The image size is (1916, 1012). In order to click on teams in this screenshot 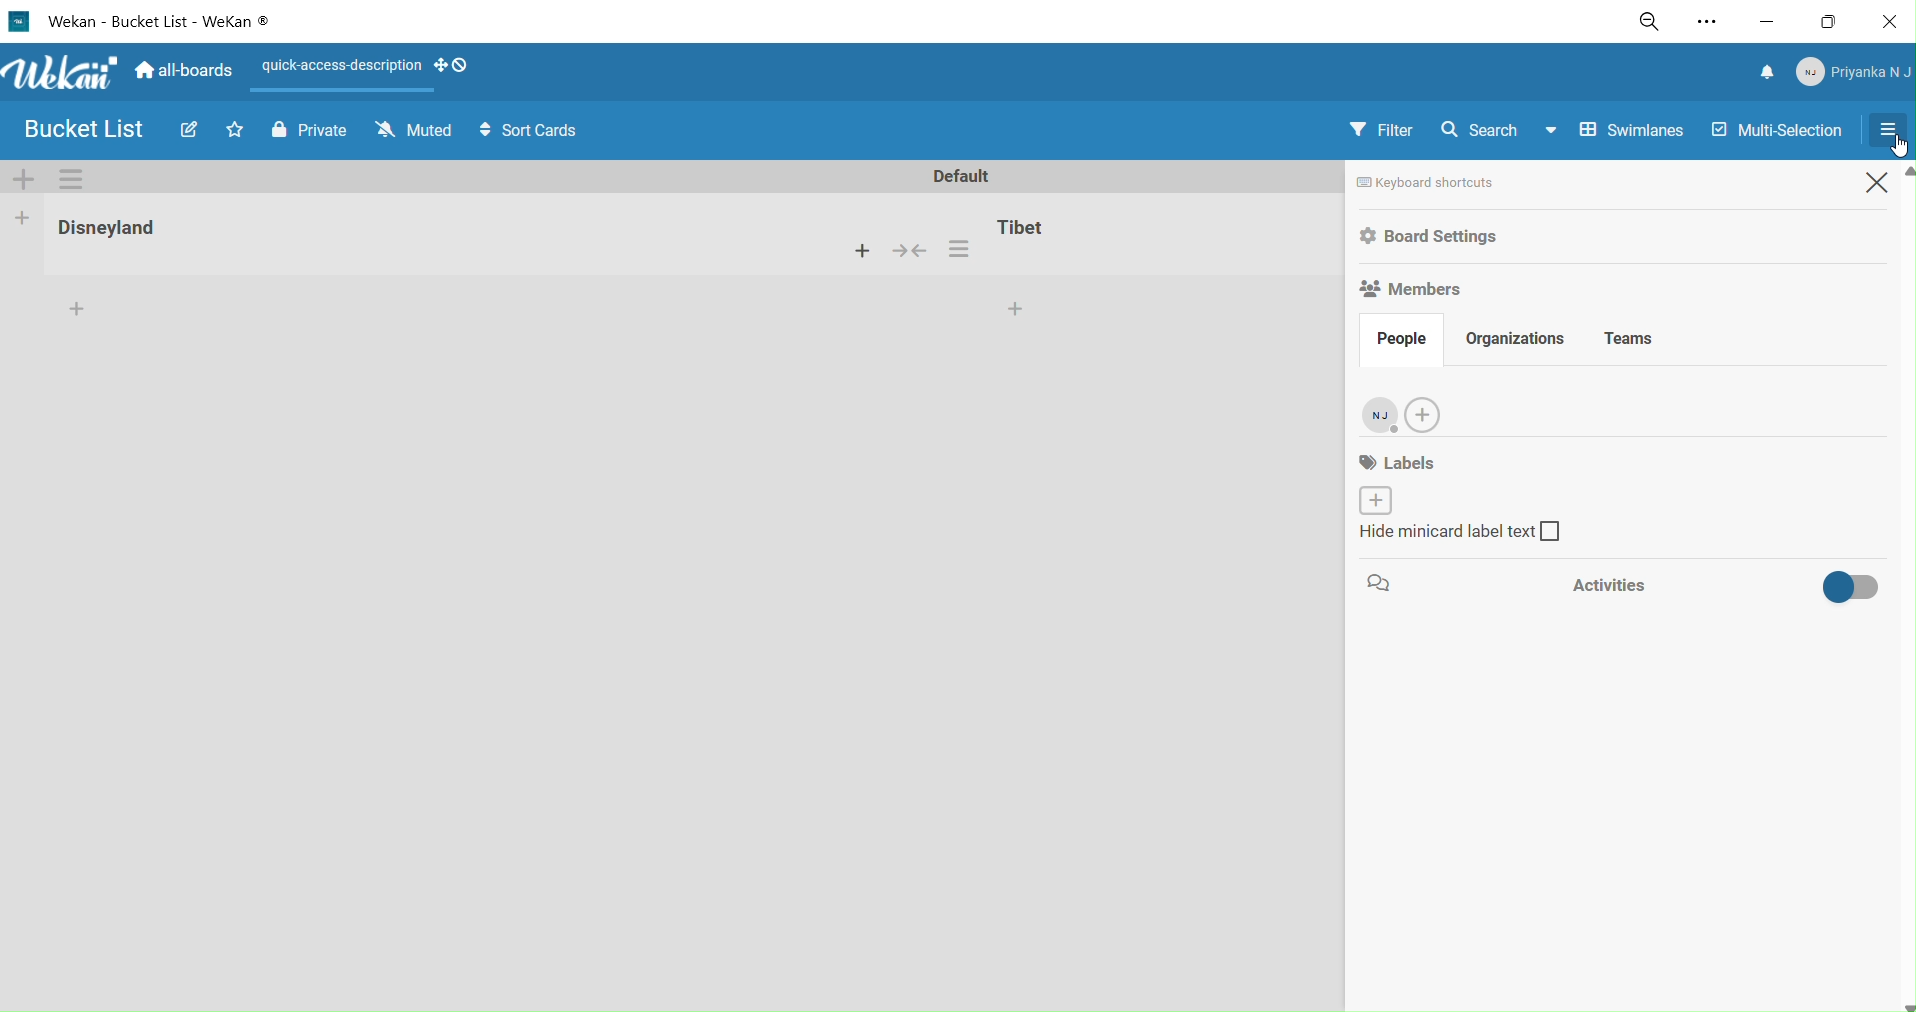, I will do `click(1649, 342)`.